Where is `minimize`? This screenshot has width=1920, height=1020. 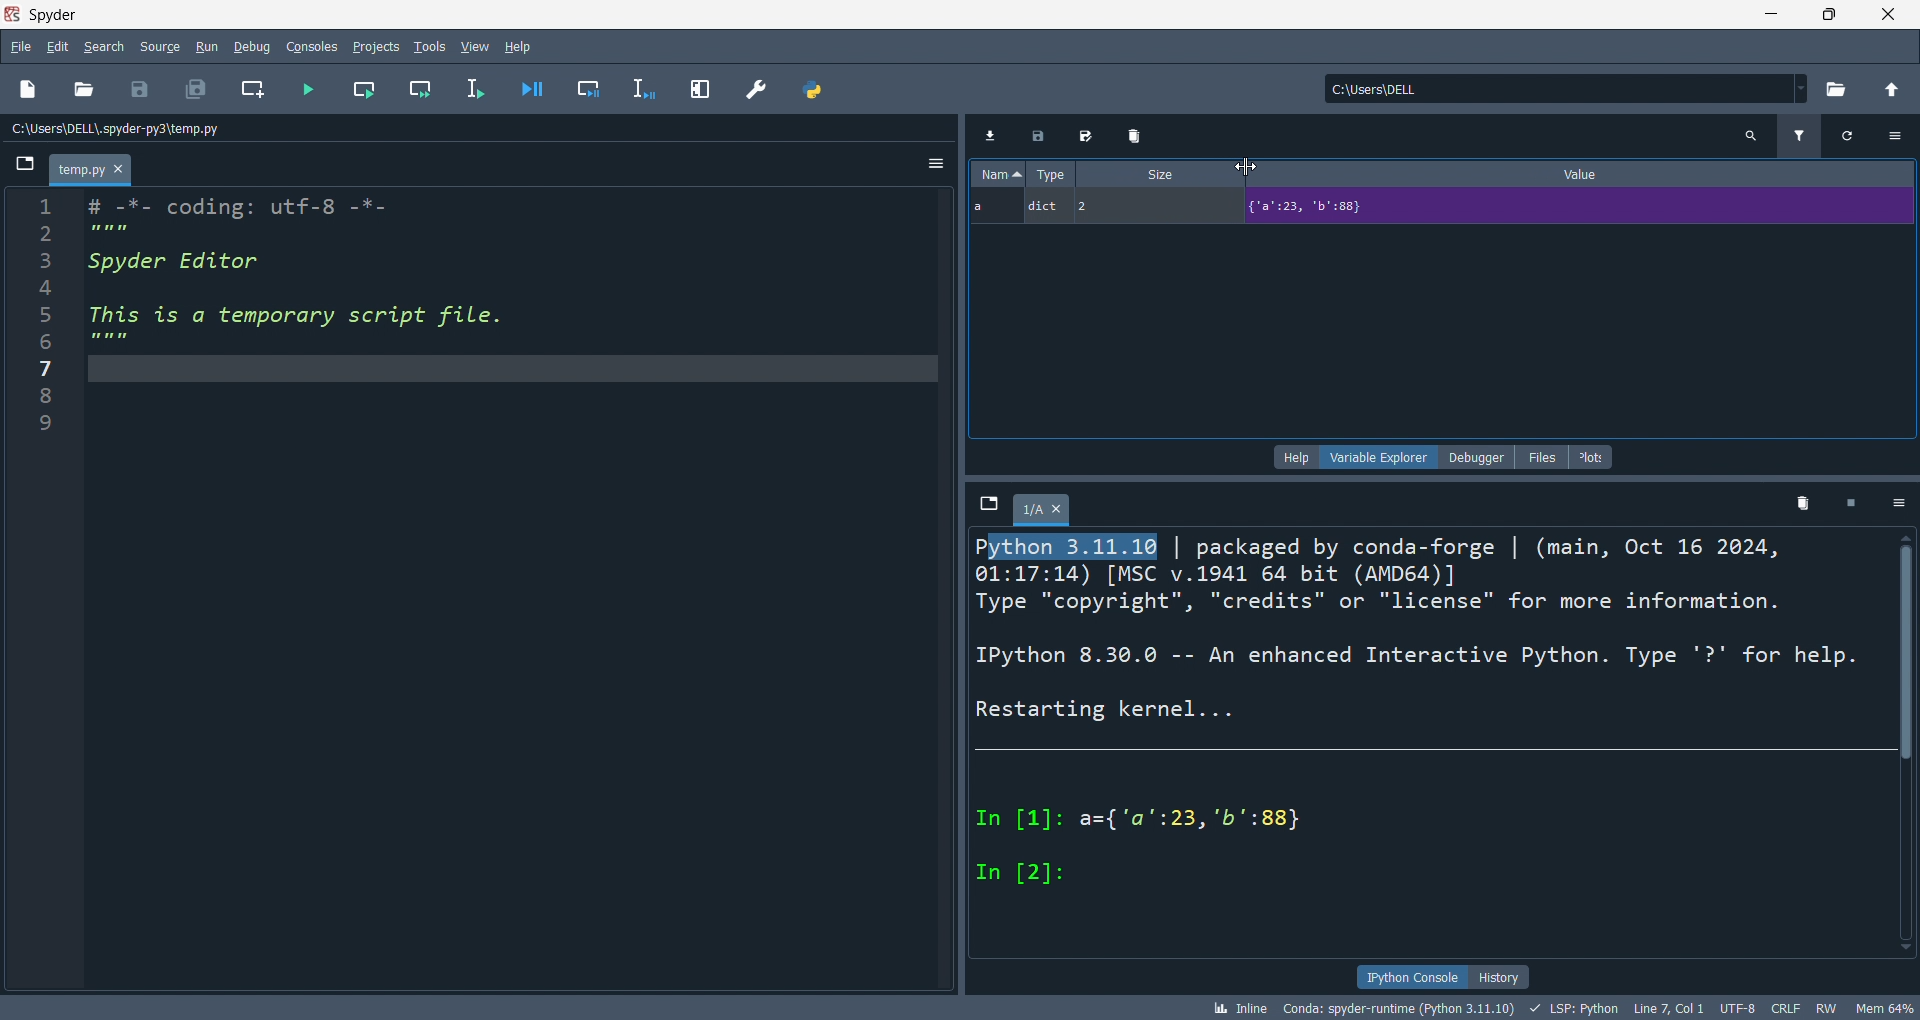 minimize is located at coordinates (1779, 15).